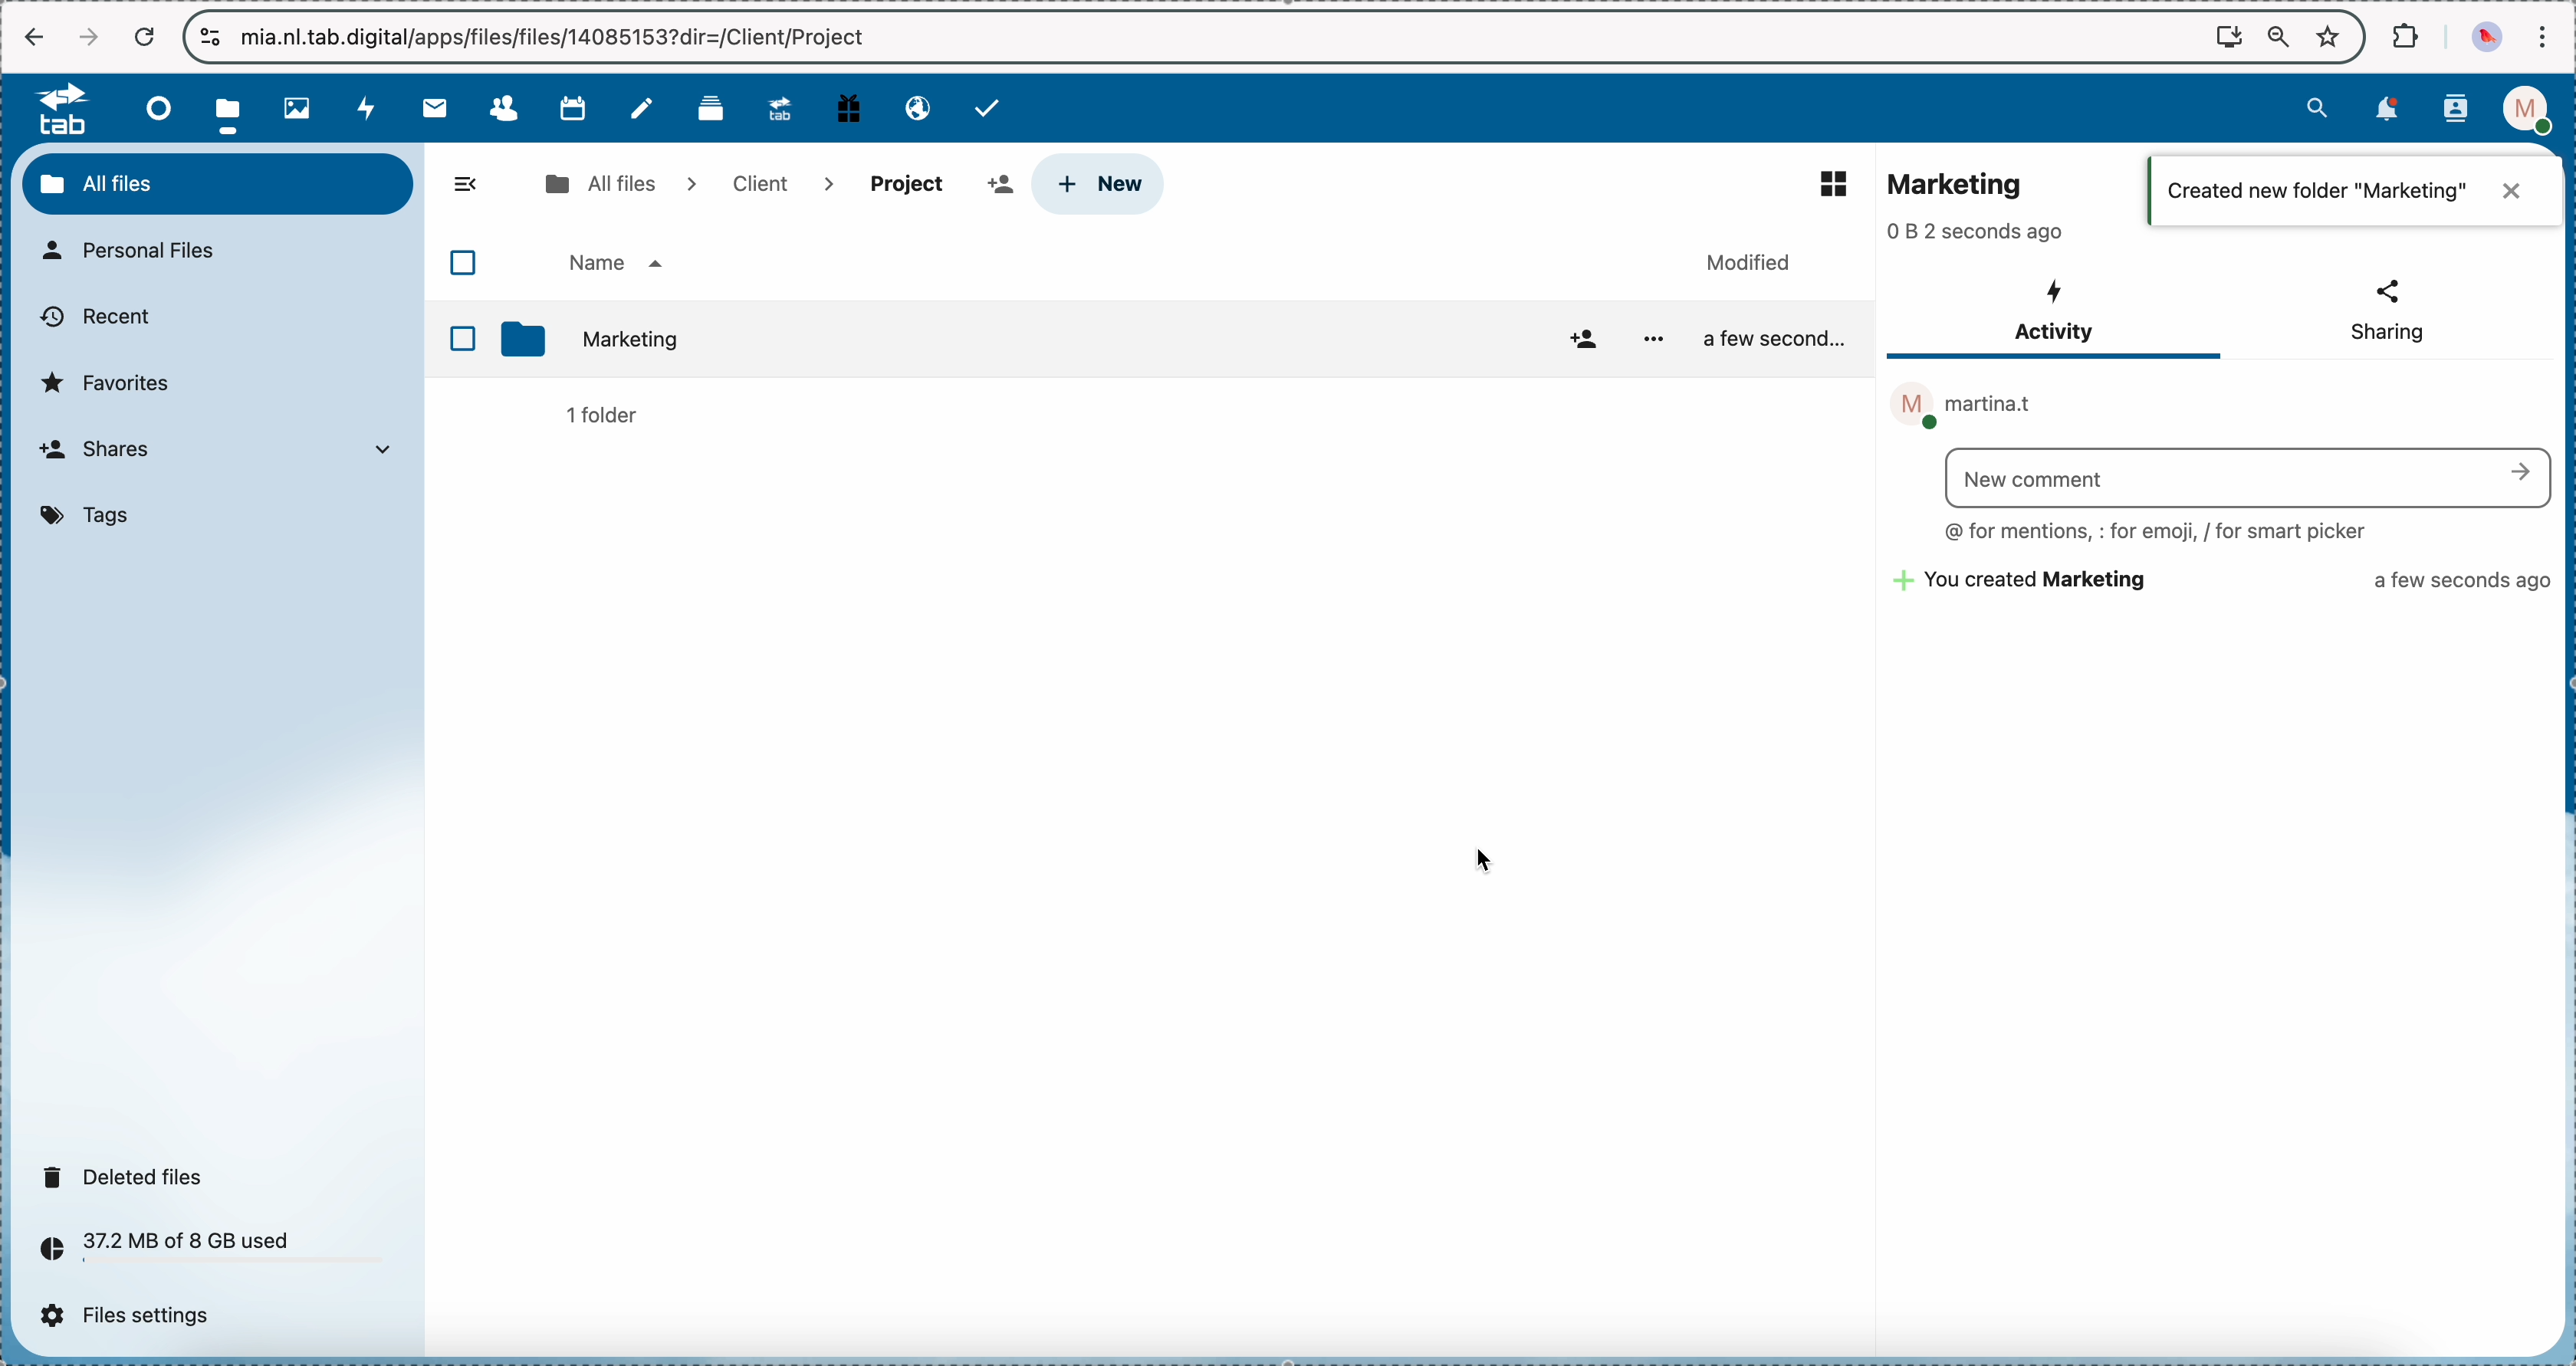  I want to click on tasks, so click(990, 108).